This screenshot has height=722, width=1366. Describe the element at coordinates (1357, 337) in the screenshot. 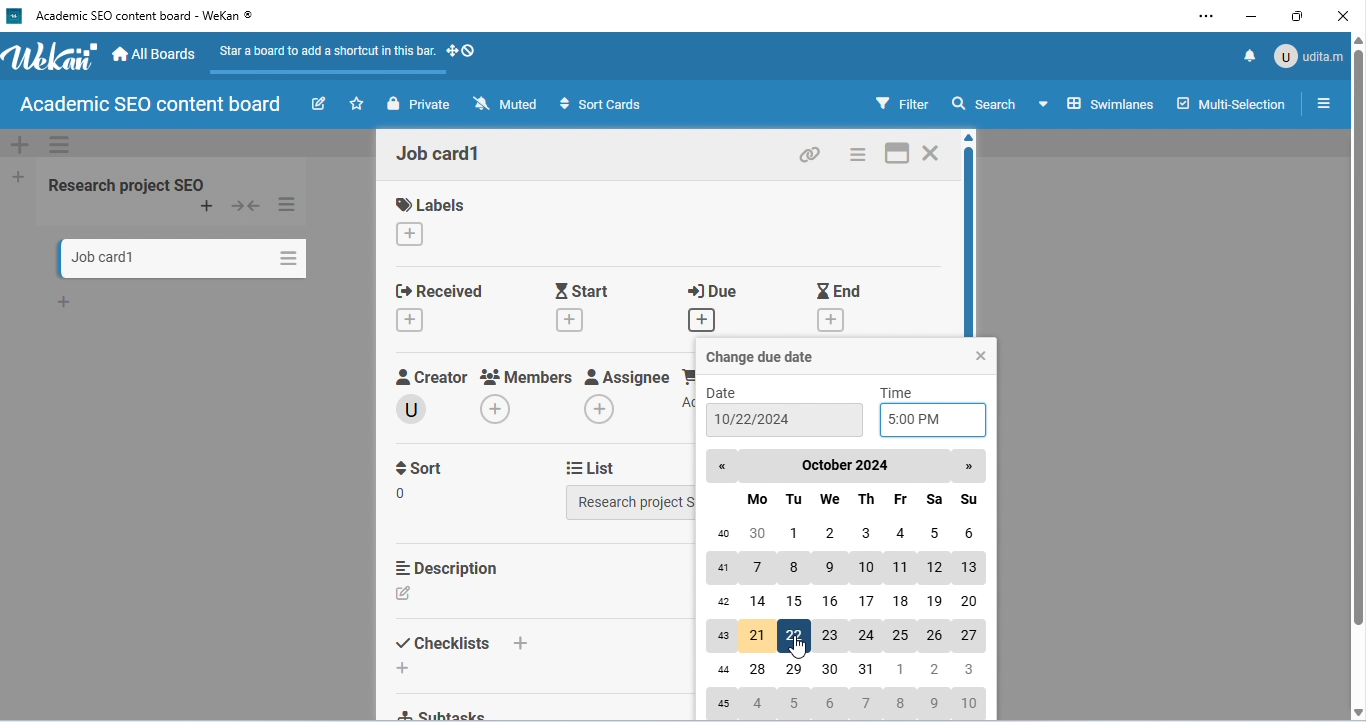

I see `vertical scroll bar` at that location.